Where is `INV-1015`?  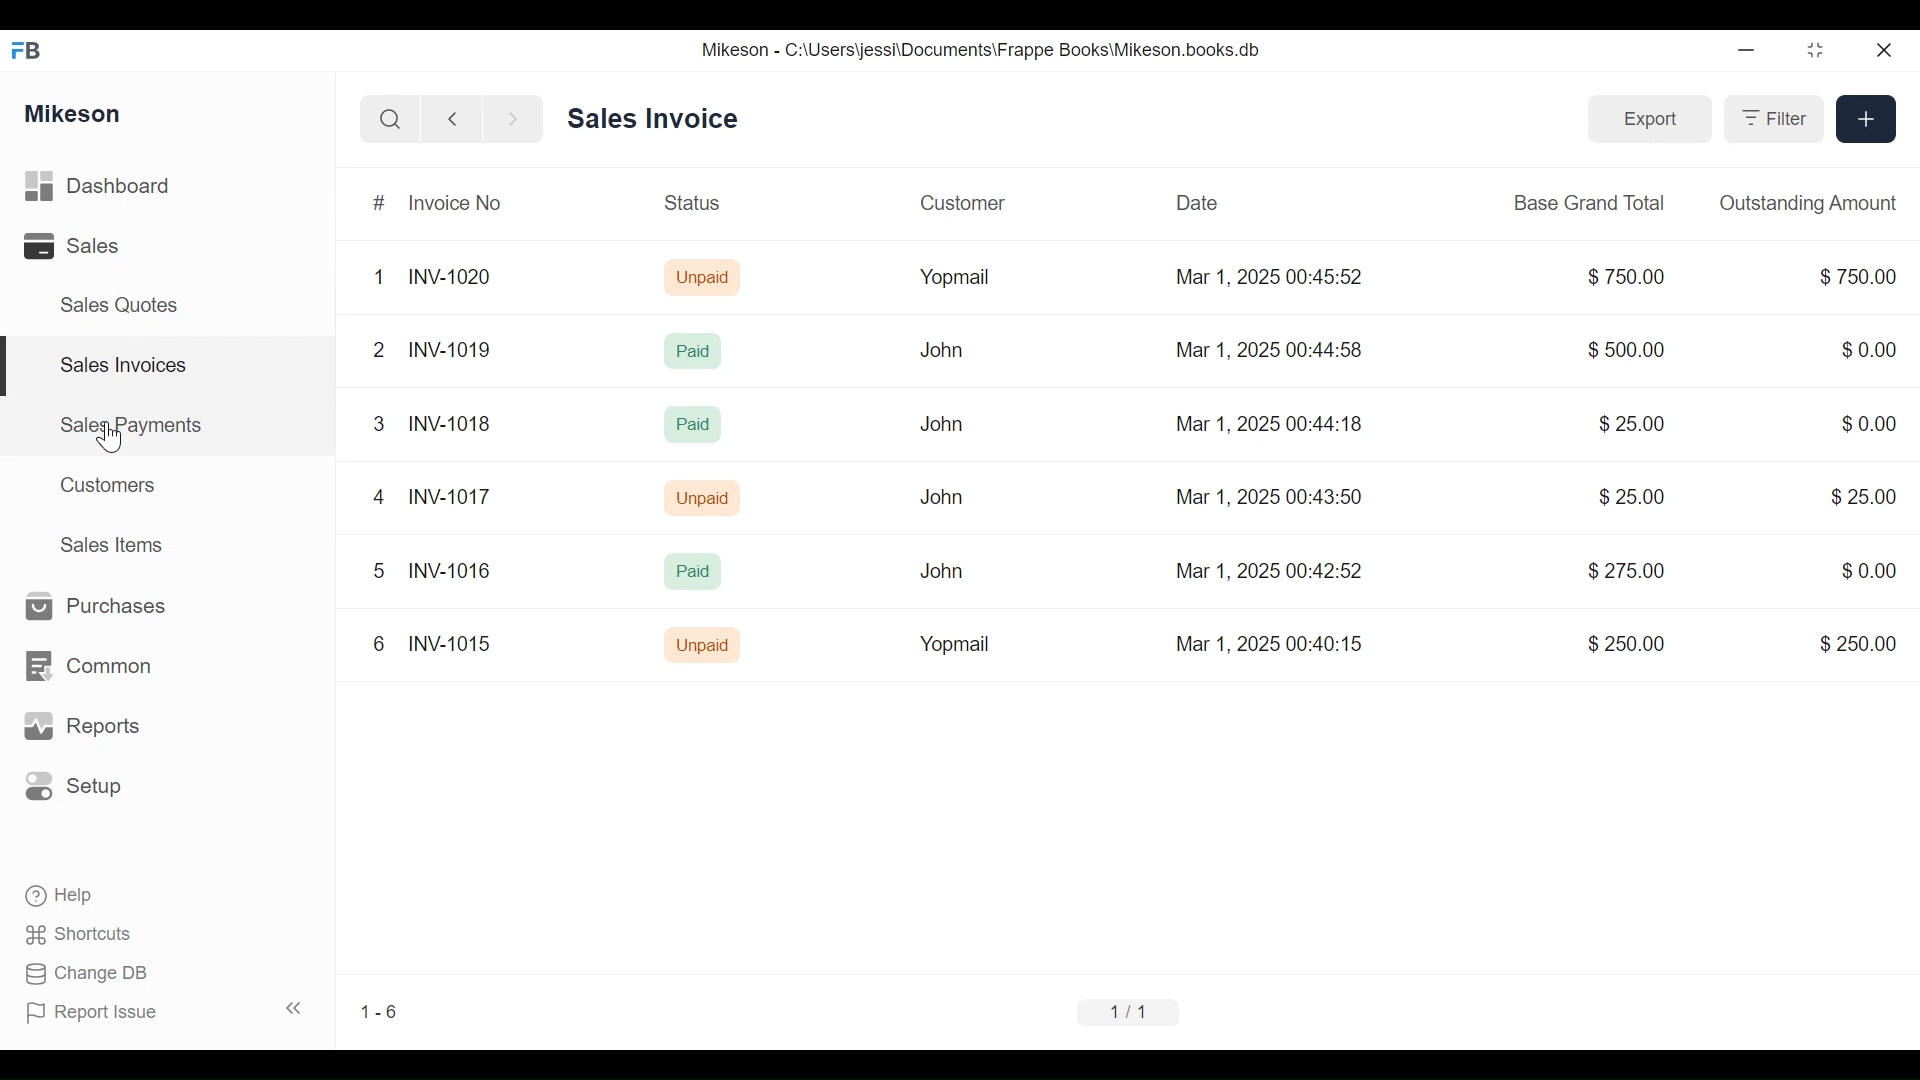
INV-1015 is located at coordinates (451, 644).